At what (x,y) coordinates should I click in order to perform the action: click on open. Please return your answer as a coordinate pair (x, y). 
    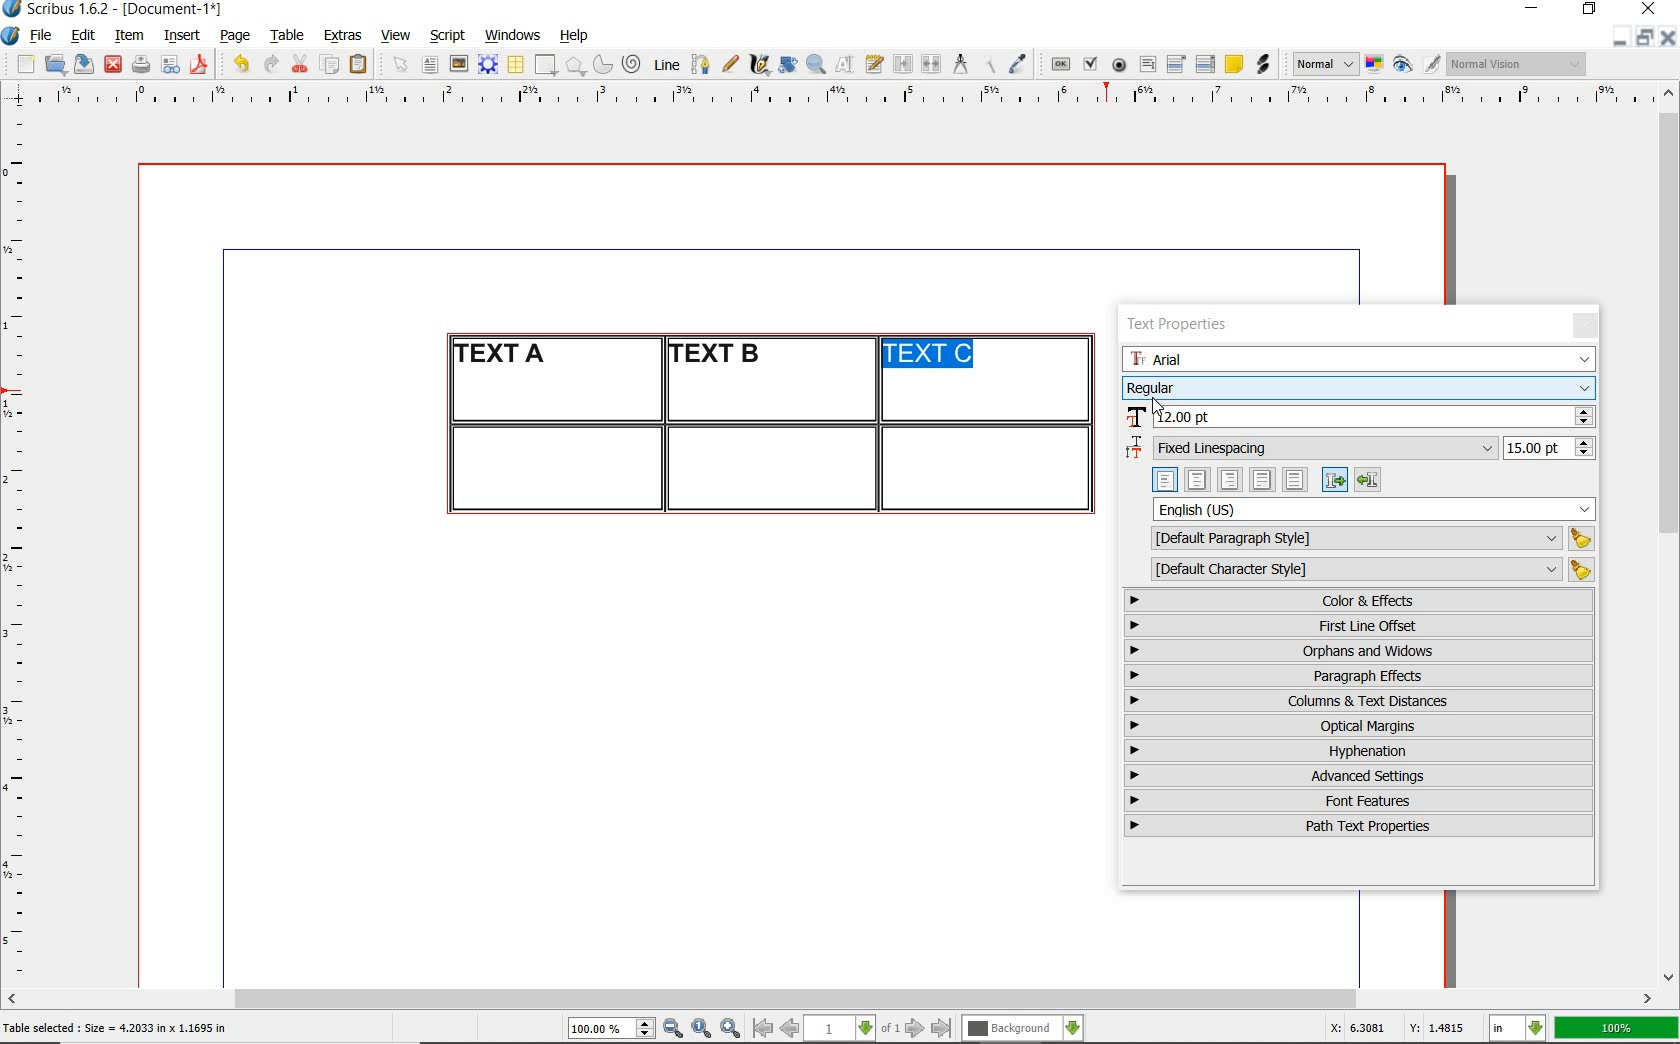
    Looking at the image, I should click on (54, 63).